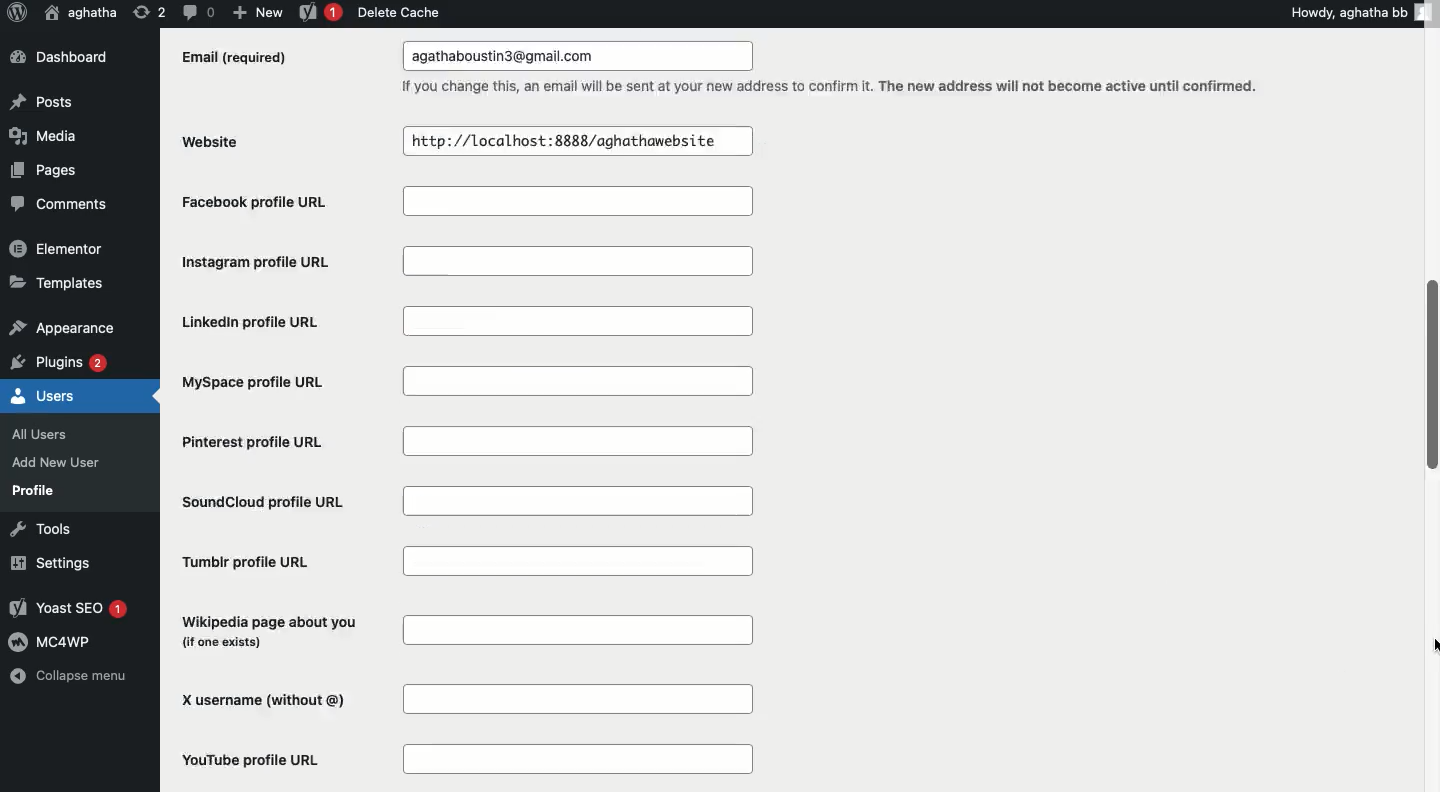 The height and width of the screenshot is (792, 1440). Describe the element at coordinates (467, 263) in the screenshot. I see `Instagram profile URL` at that location.